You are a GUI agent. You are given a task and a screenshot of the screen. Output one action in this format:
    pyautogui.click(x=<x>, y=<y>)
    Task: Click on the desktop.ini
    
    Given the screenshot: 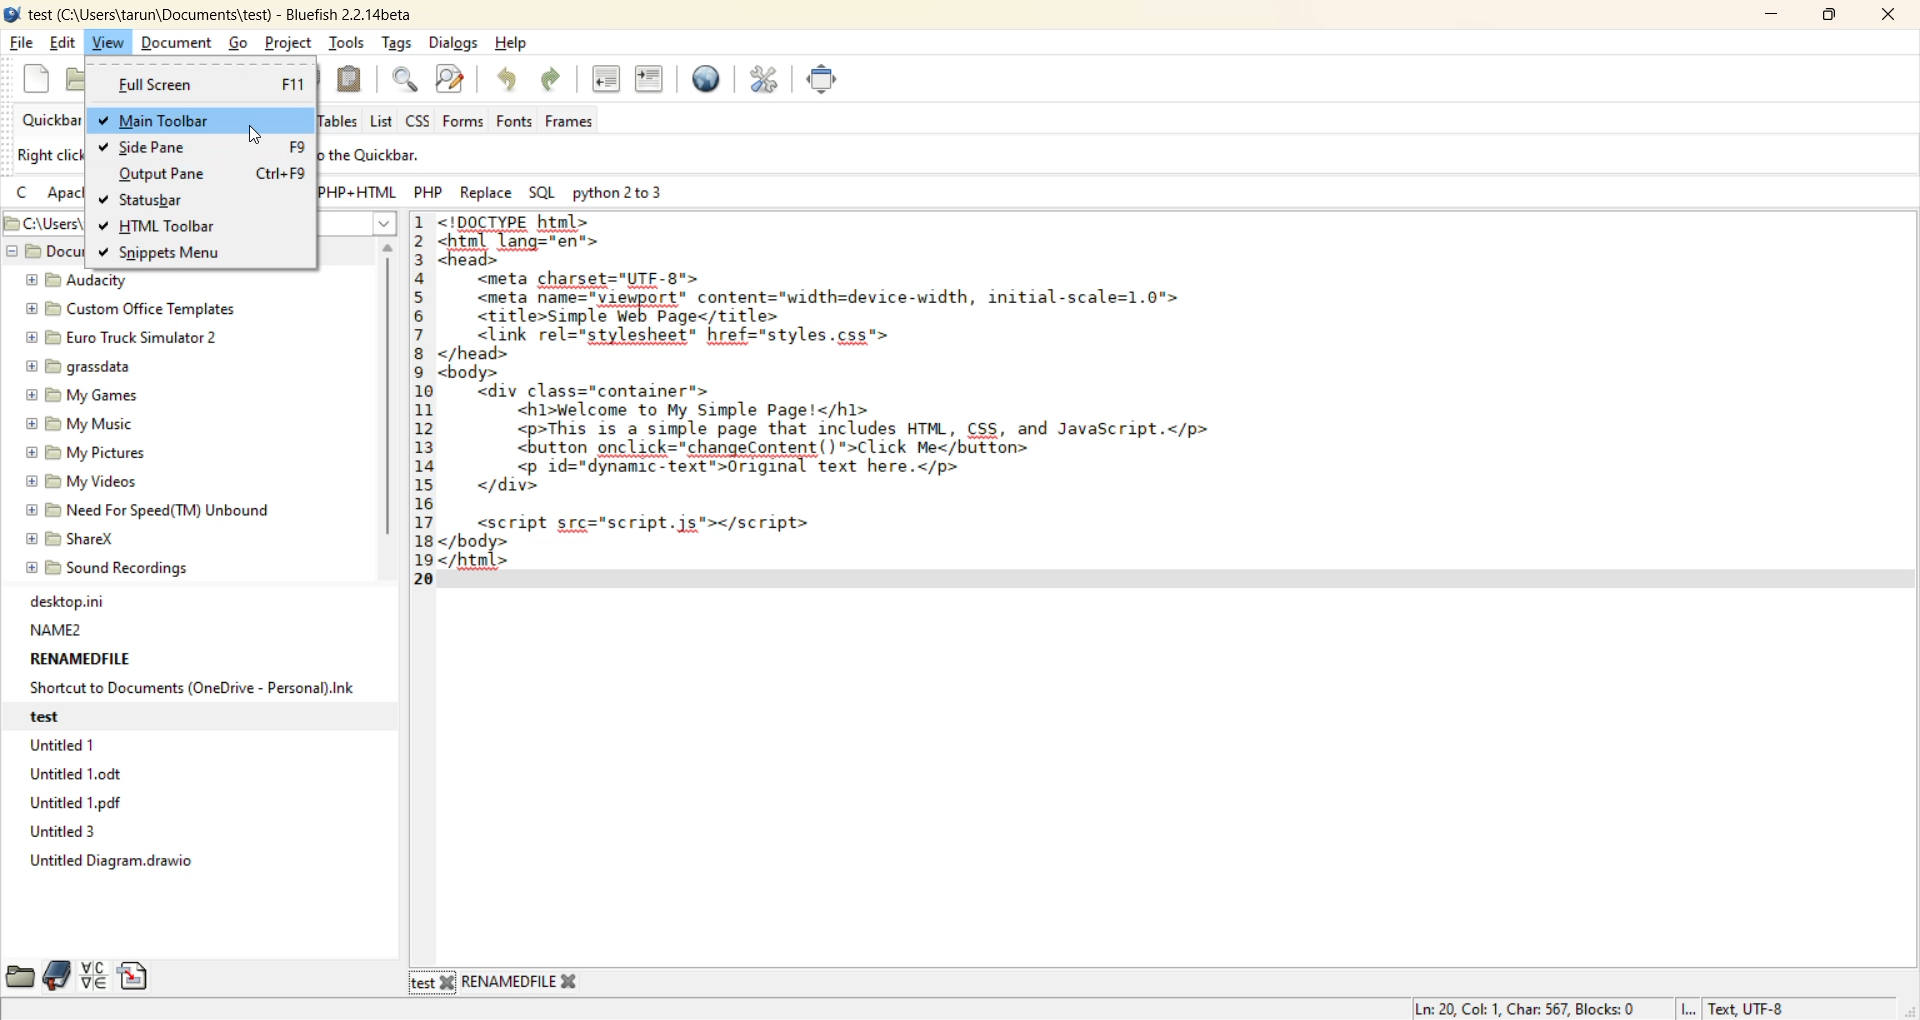 What is the action you would take?
    pyautogui.click(x=65, y=602)
    